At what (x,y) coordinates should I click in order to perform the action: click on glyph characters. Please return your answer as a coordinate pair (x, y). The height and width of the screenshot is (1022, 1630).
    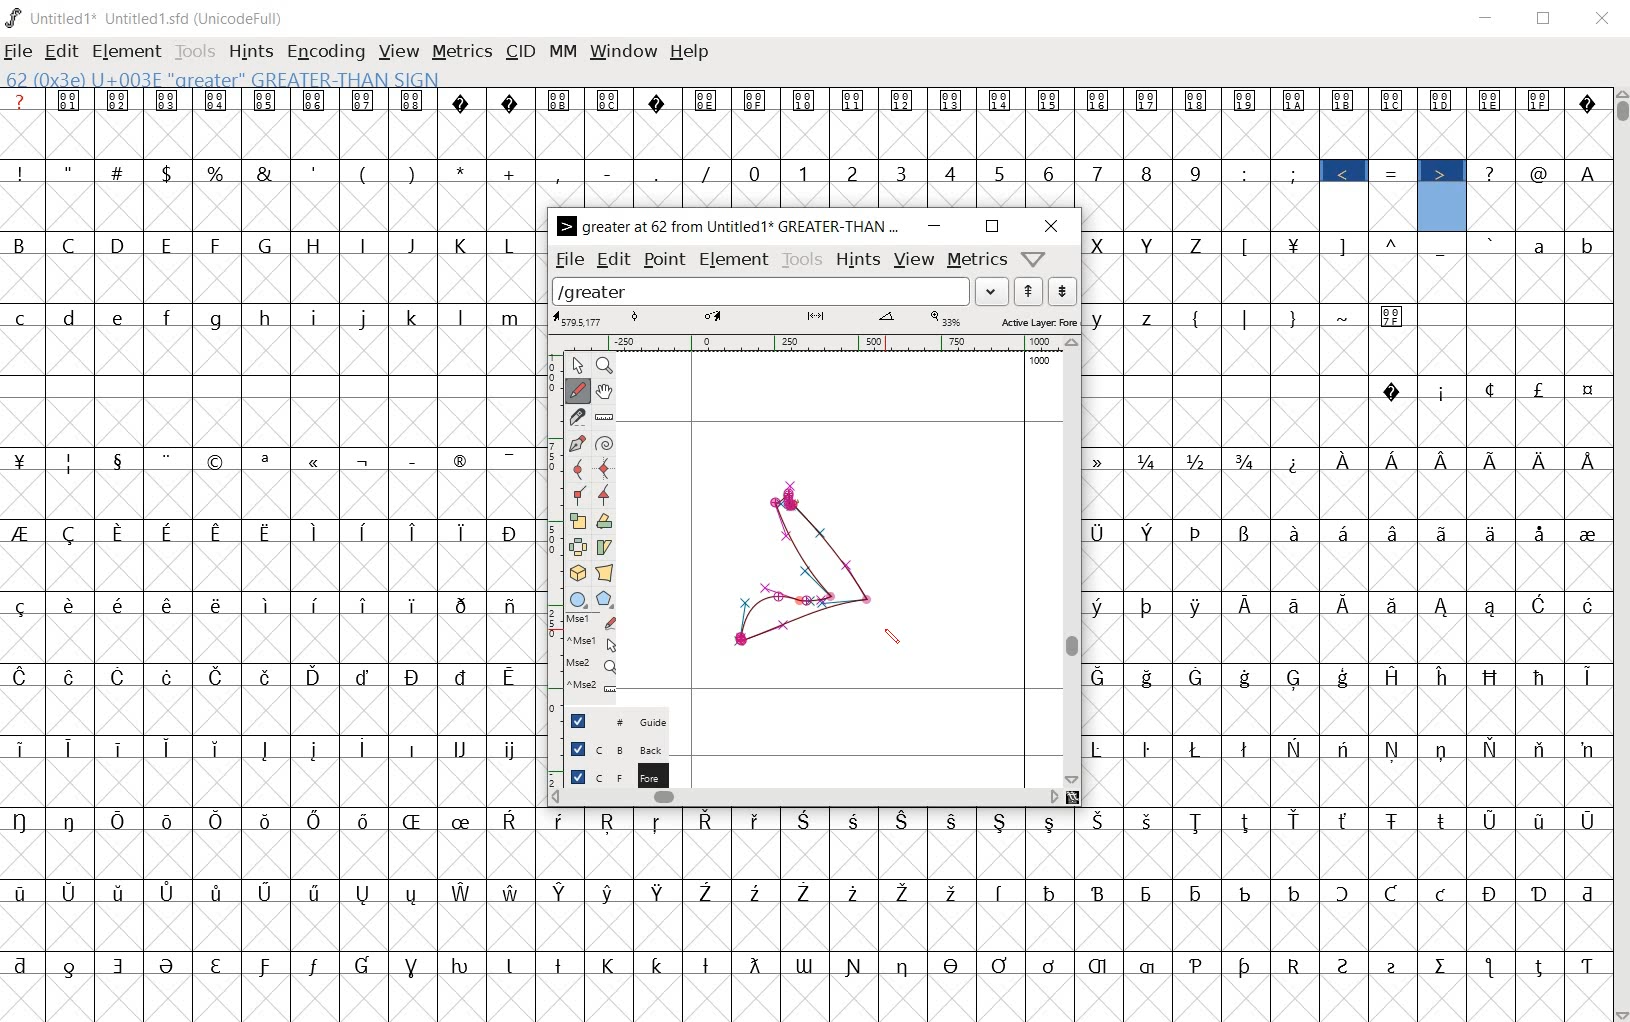
    Looking at the image, I should click on (961, 147).